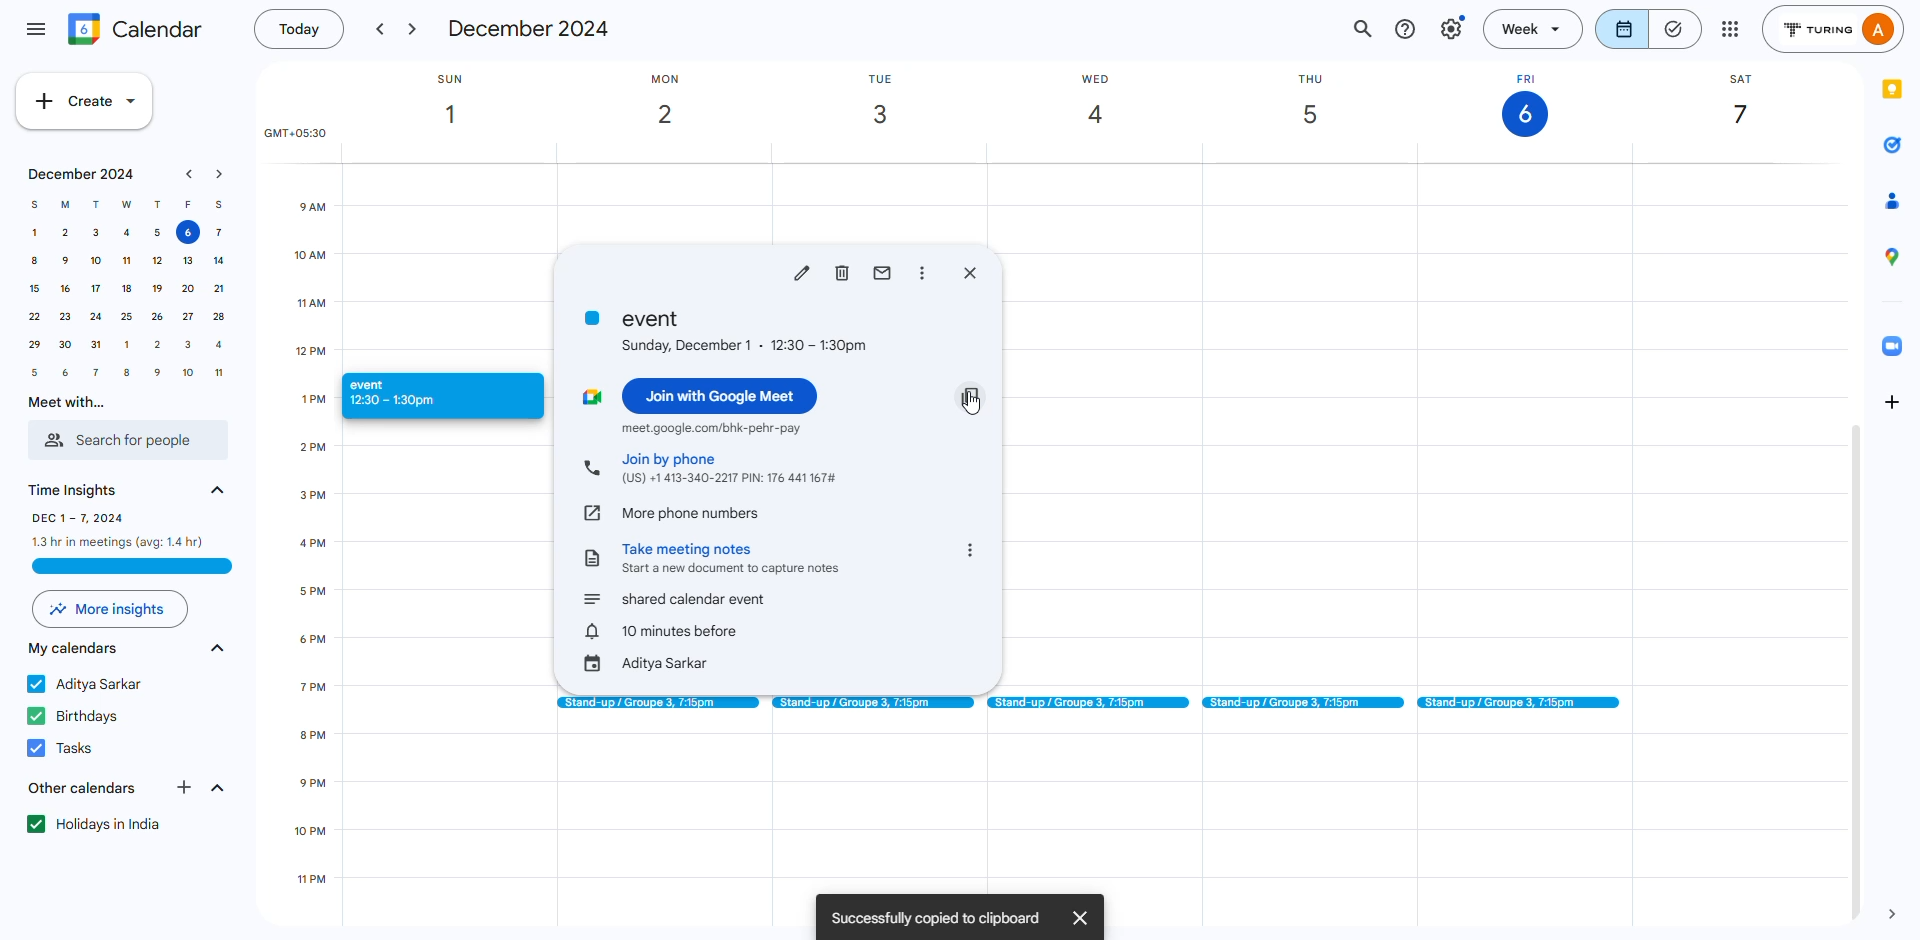  What do you see at coordinates (128, 261) in the screenshot?
I see `11` at bounding box center [128, 261].